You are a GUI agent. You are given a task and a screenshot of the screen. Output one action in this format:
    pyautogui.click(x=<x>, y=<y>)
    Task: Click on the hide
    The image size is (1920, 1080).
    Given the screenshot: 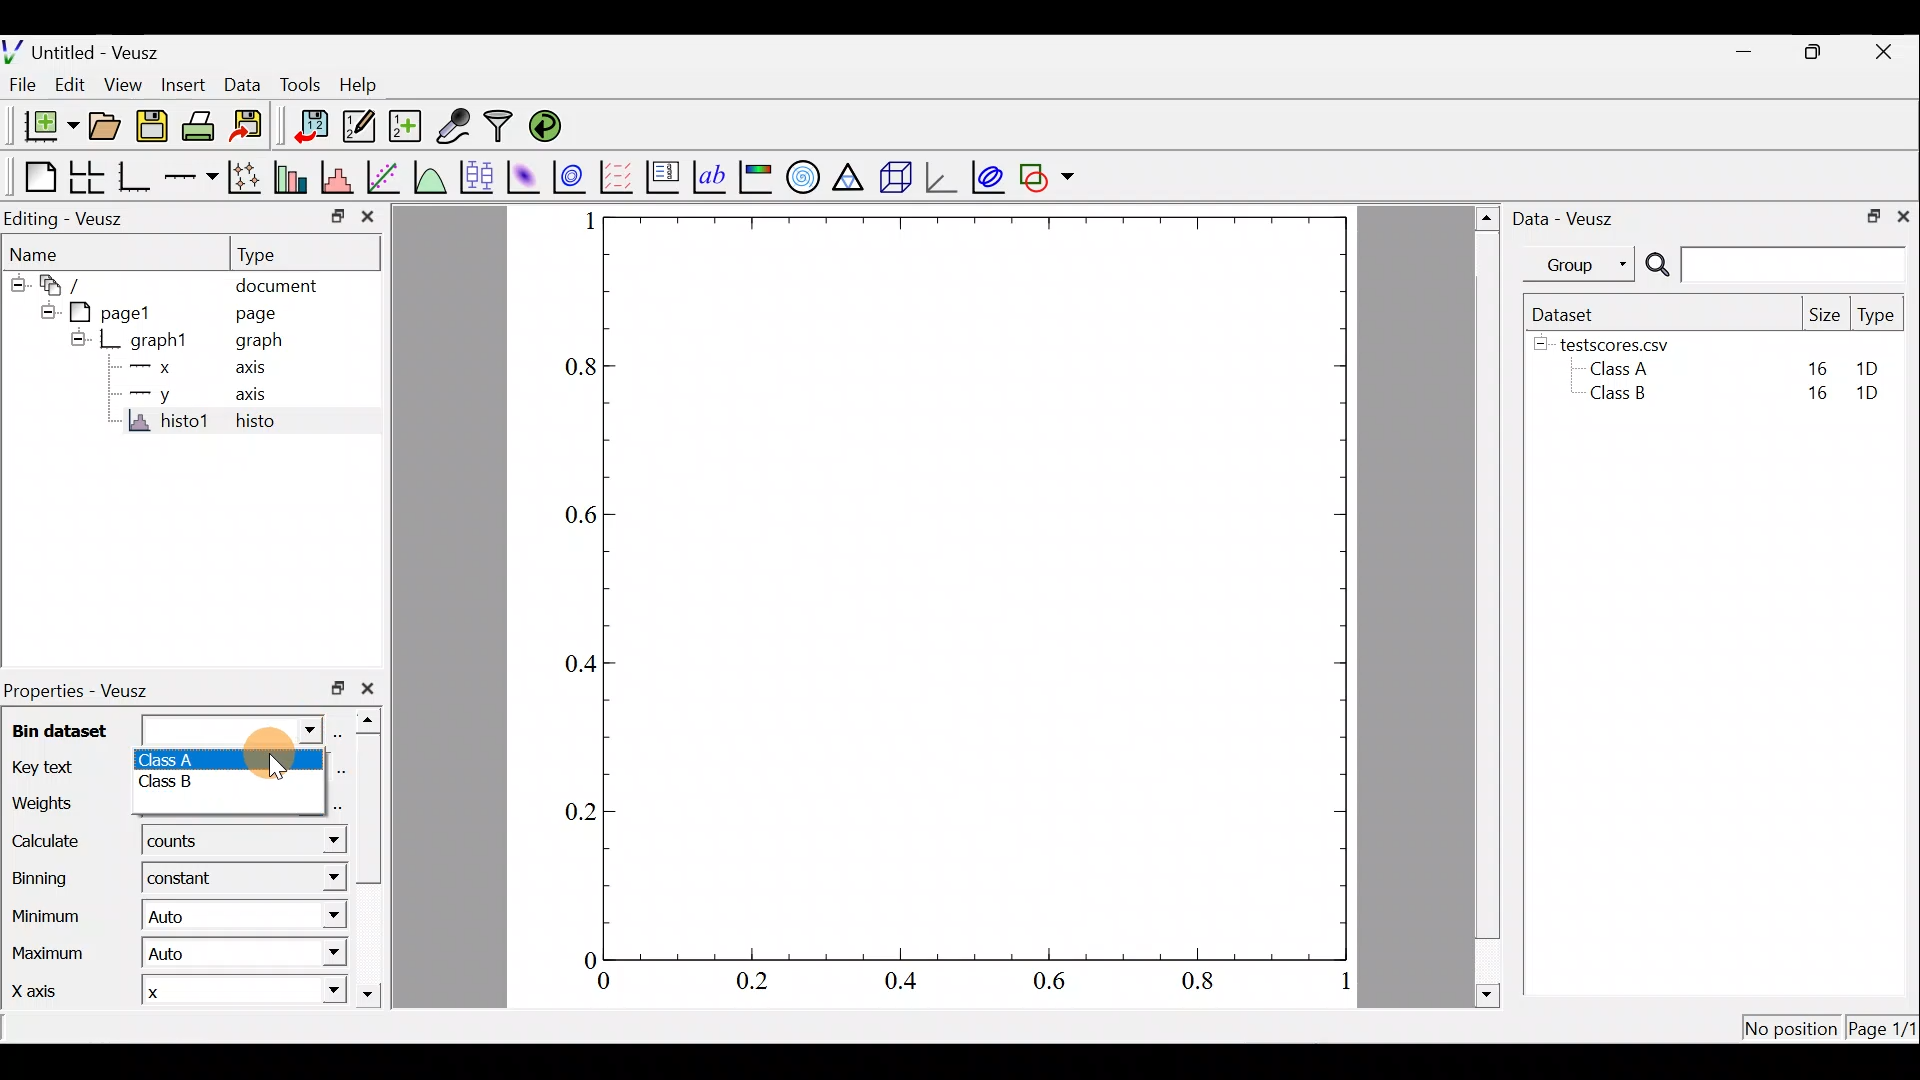 What is the action you would take?
    pyautogui.click(x=17, y=285)
    